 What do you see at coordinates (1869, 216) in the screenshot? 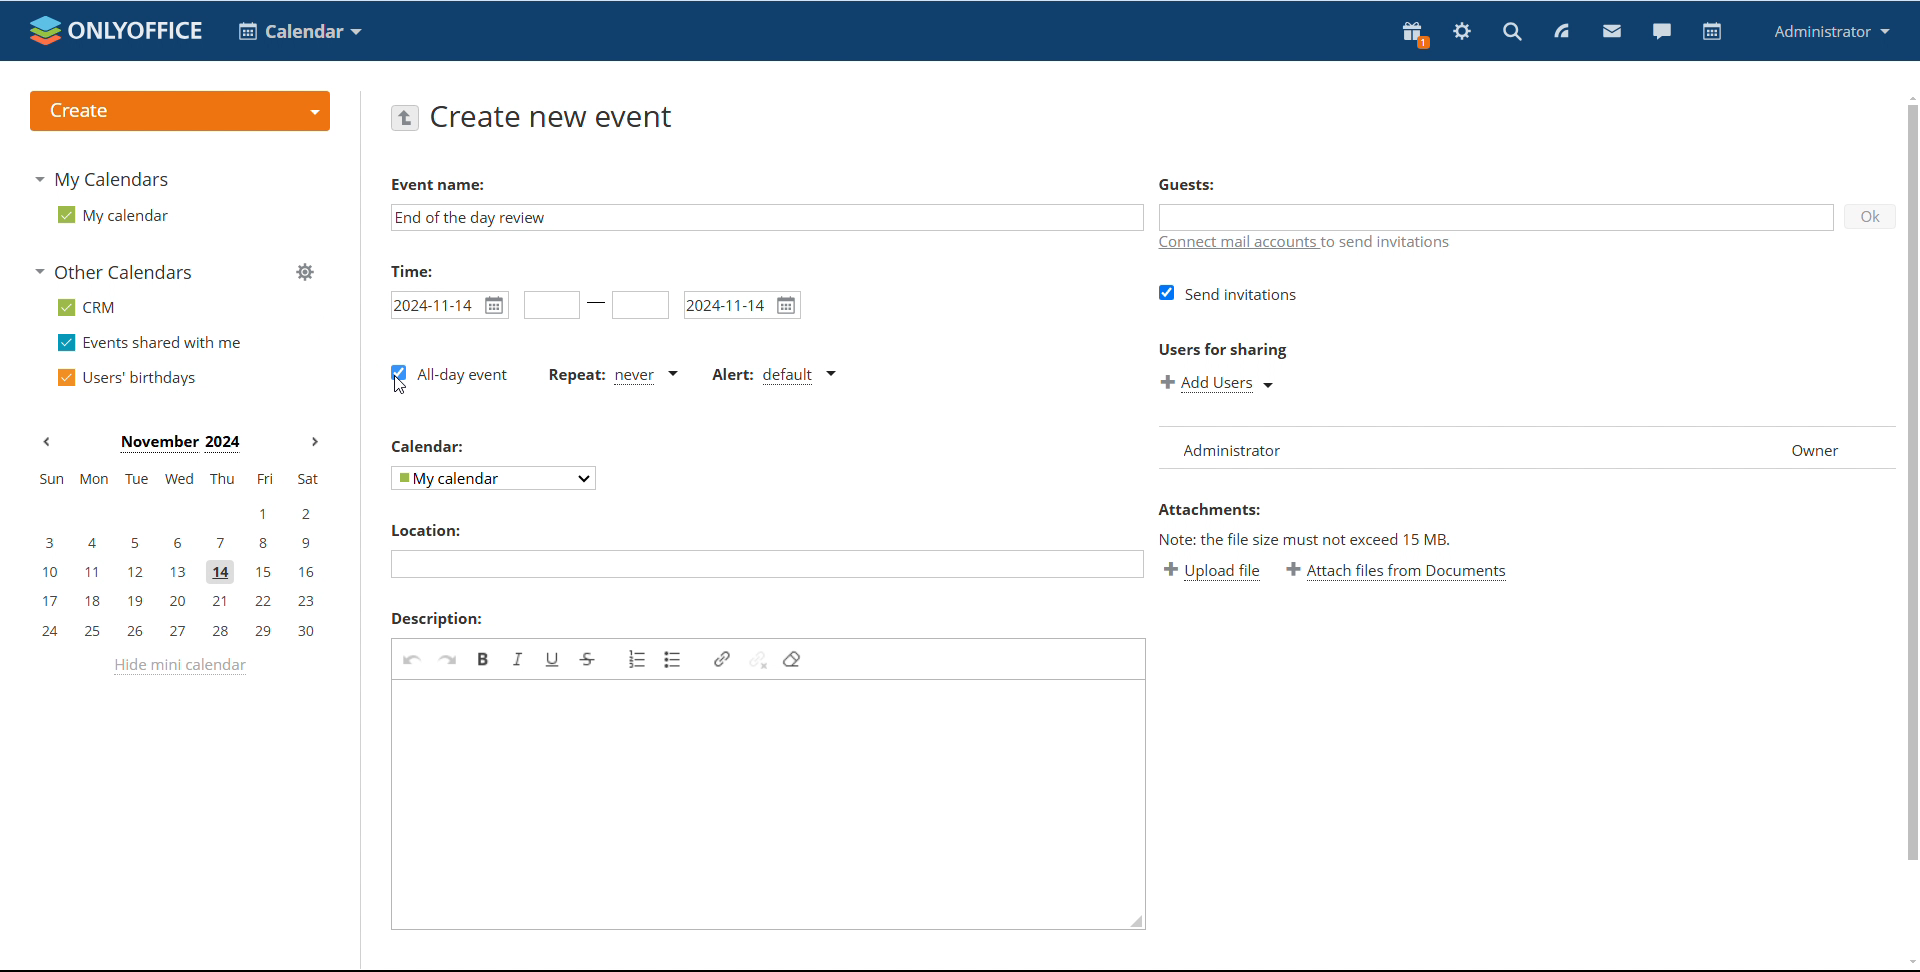
I see `ok` at bounding box center [1869, 216].